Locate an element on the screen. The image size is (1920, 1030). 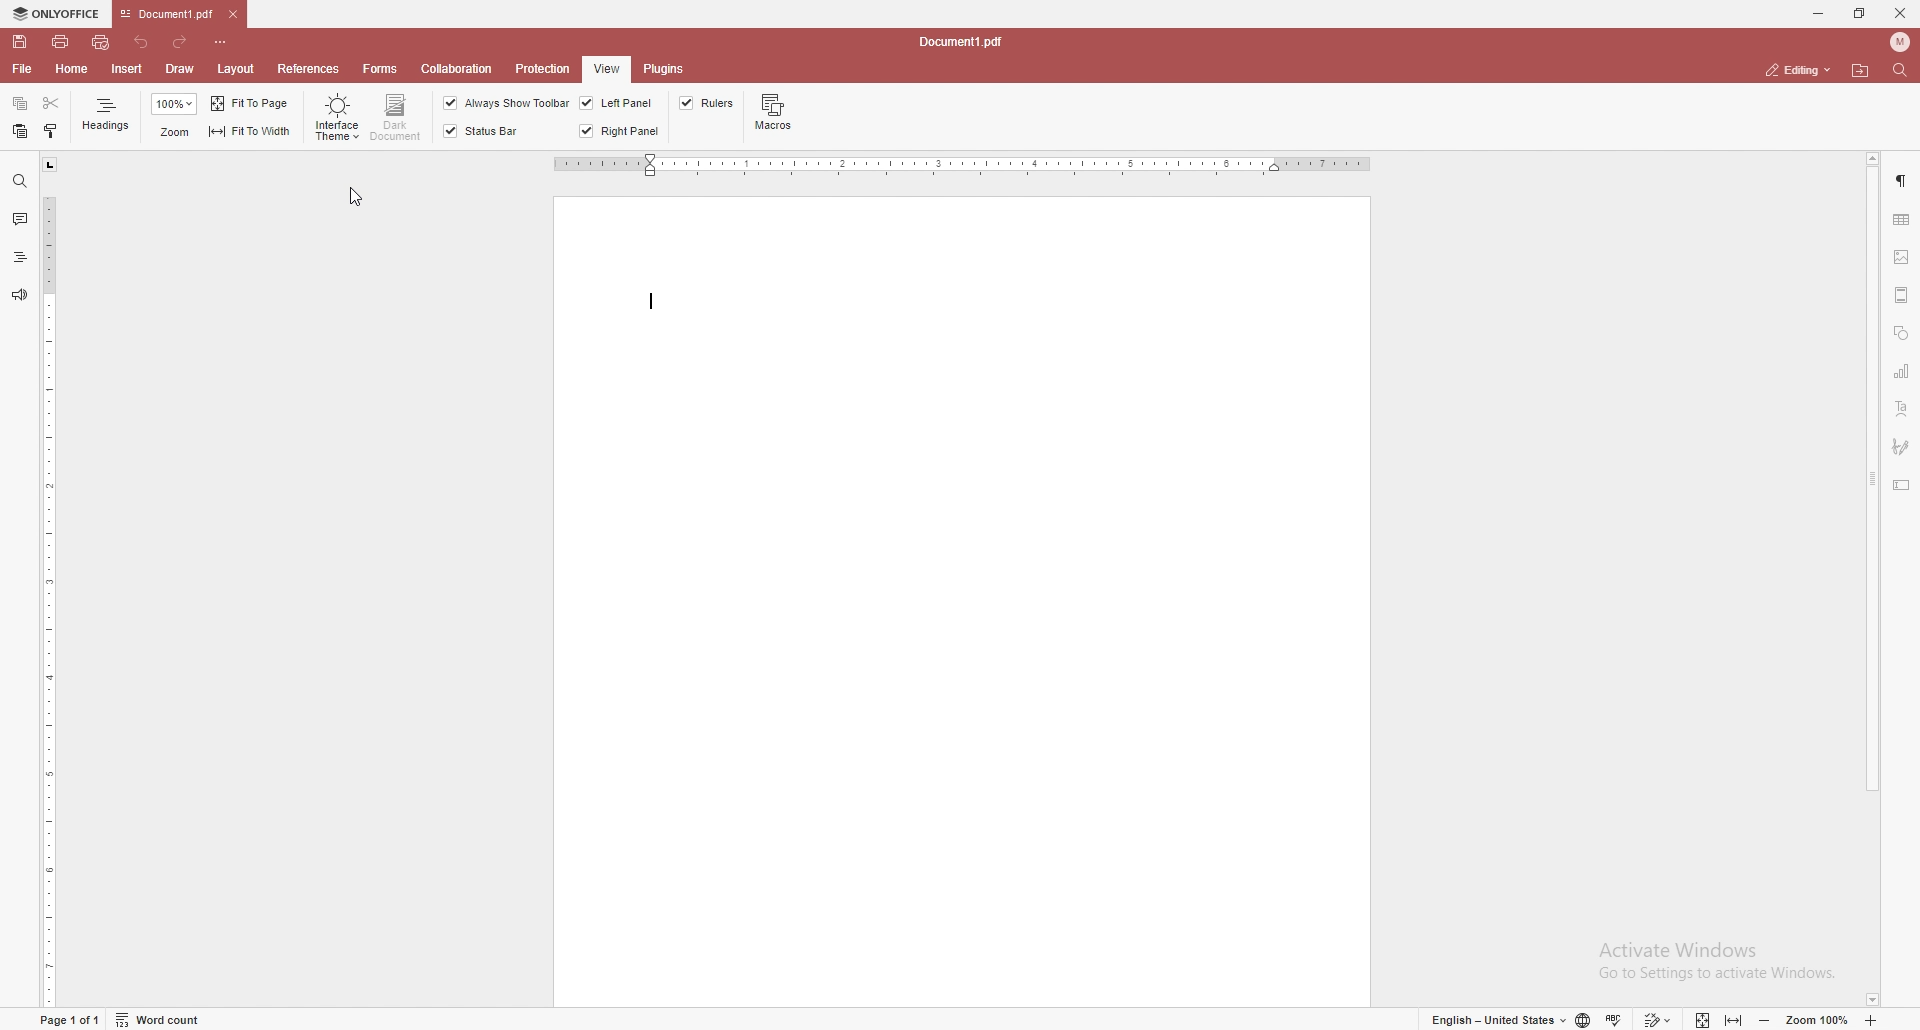
copy style is located at coordinates (51, 131).